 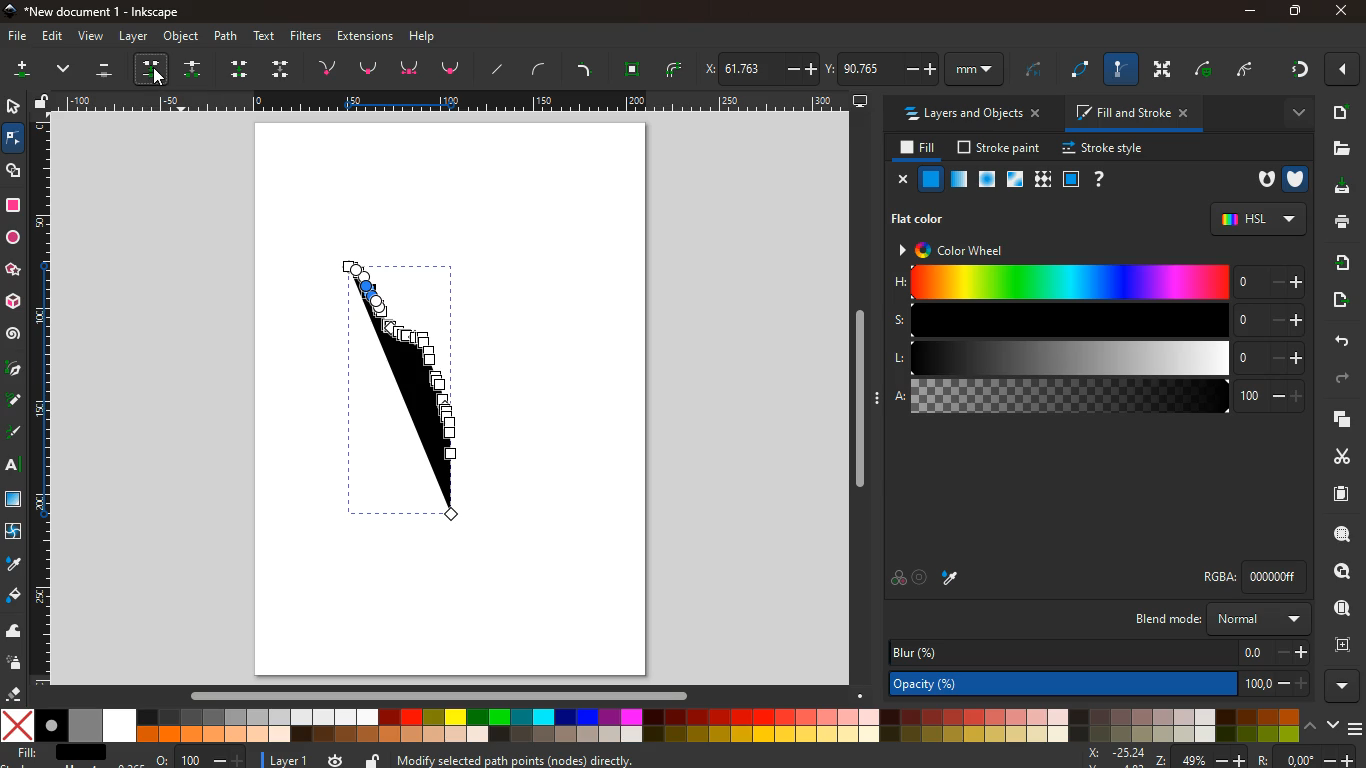 What do you see at coordinates (182, 37) in the screenshot?
I see `object` at bounding box center [182, 37].